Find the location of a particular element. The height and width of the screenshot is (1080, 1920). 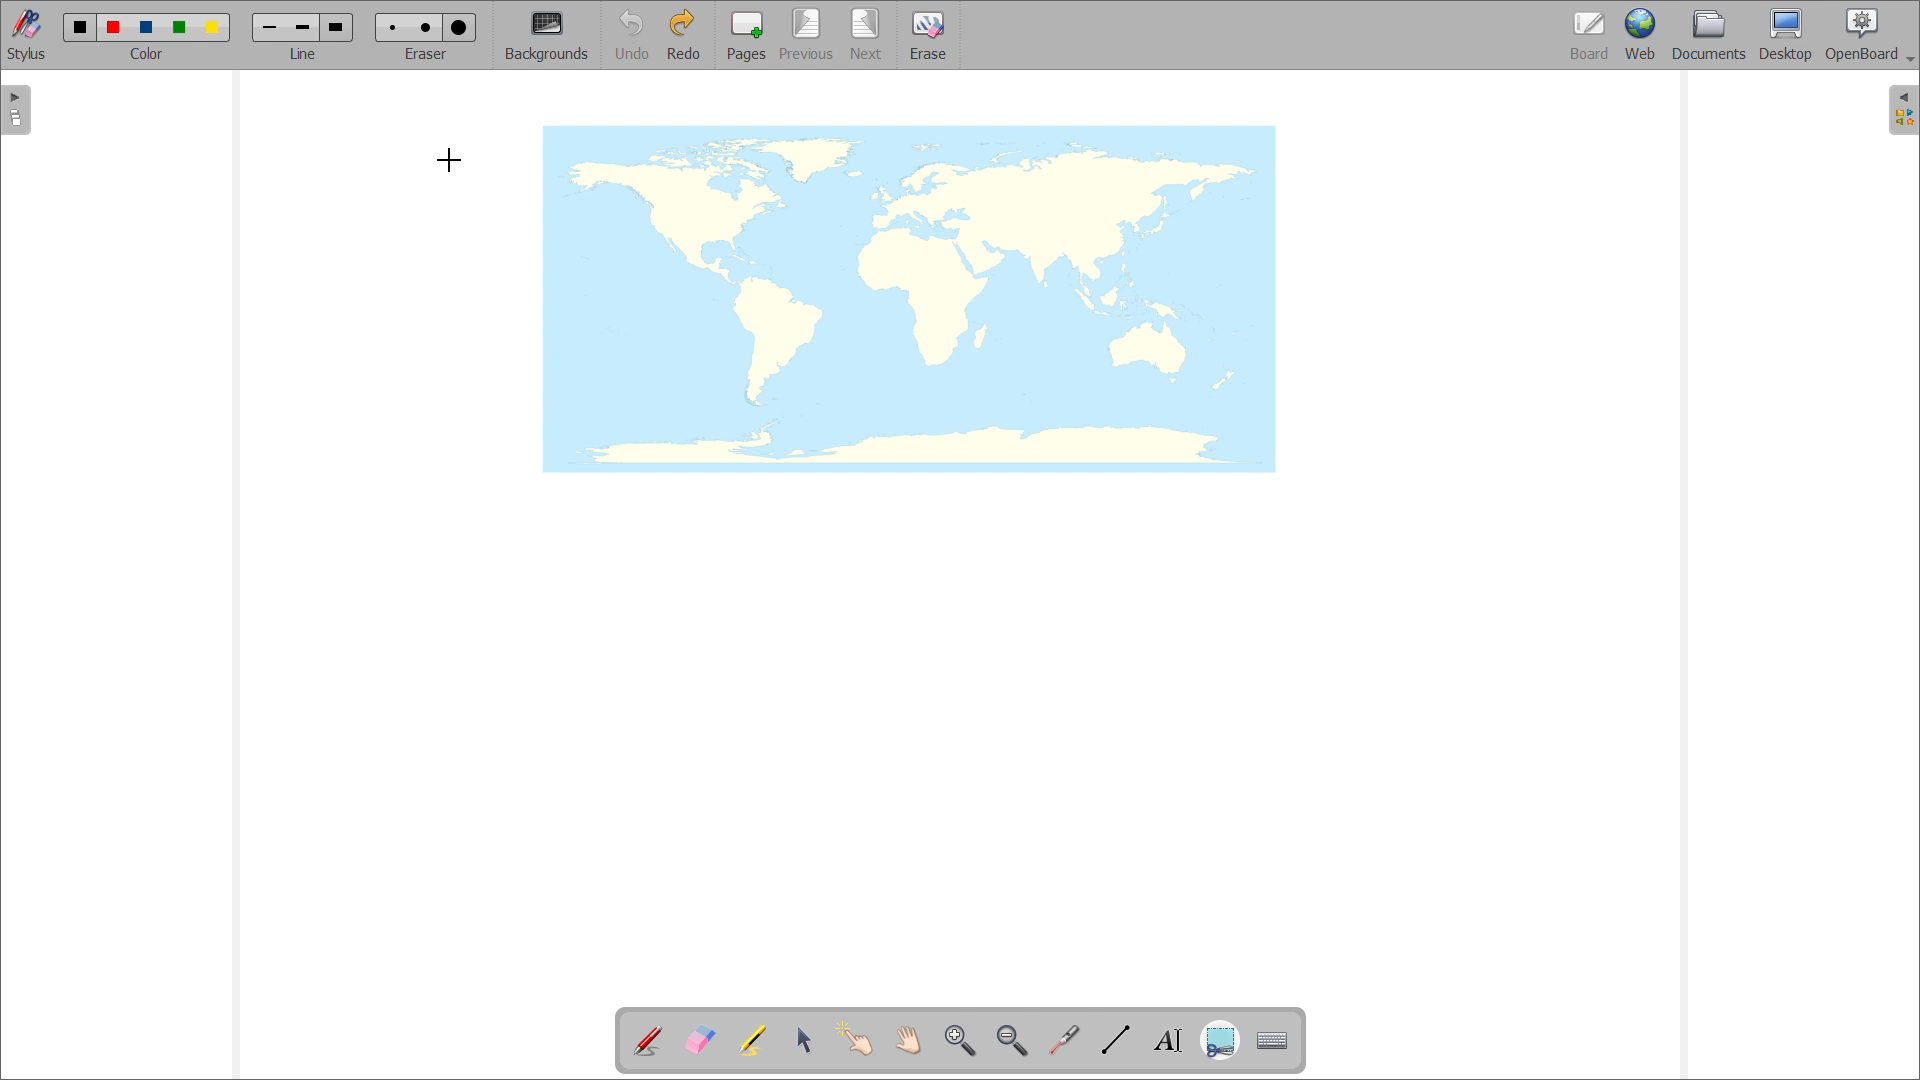

board is located at coordinates (1591, 36).